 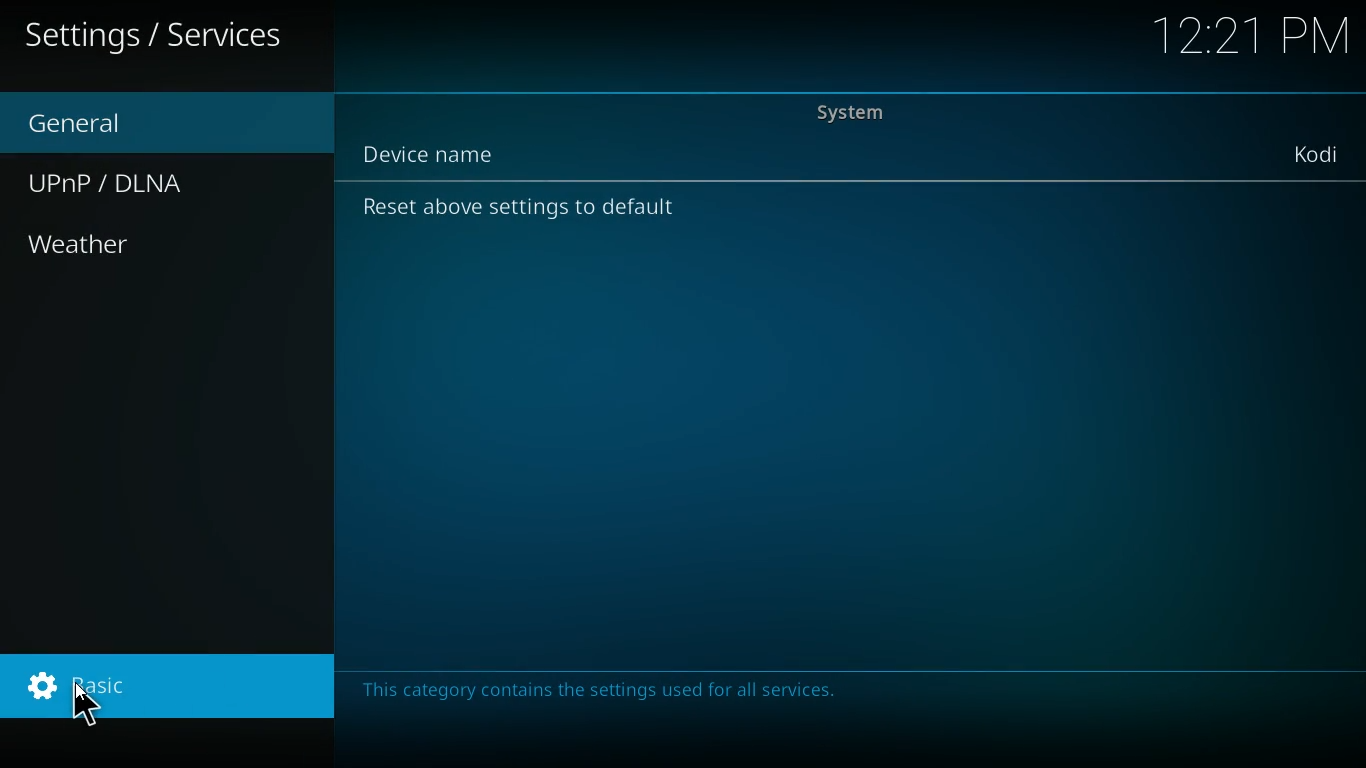 I want to click on weather, so click(x=140, y=247).